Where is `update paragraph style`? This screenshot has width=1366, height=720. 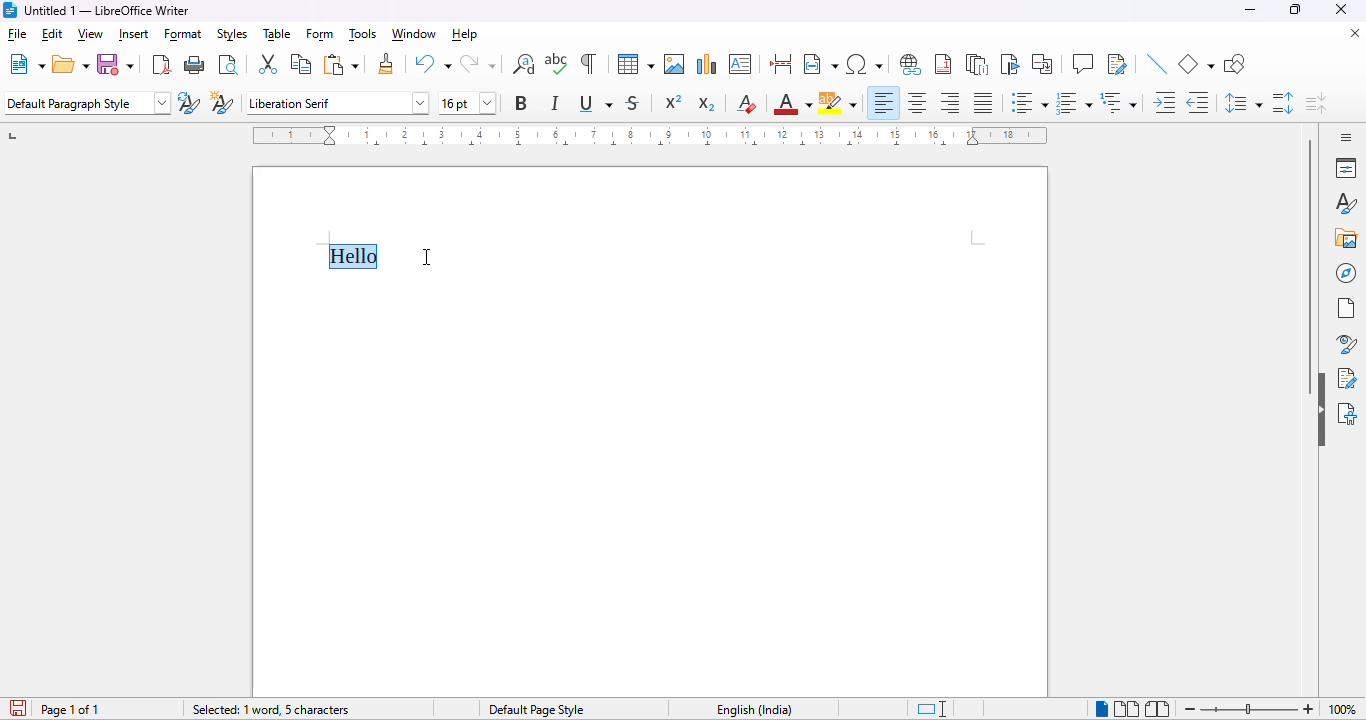
update paragraph style is located at coordinates (189, 102).